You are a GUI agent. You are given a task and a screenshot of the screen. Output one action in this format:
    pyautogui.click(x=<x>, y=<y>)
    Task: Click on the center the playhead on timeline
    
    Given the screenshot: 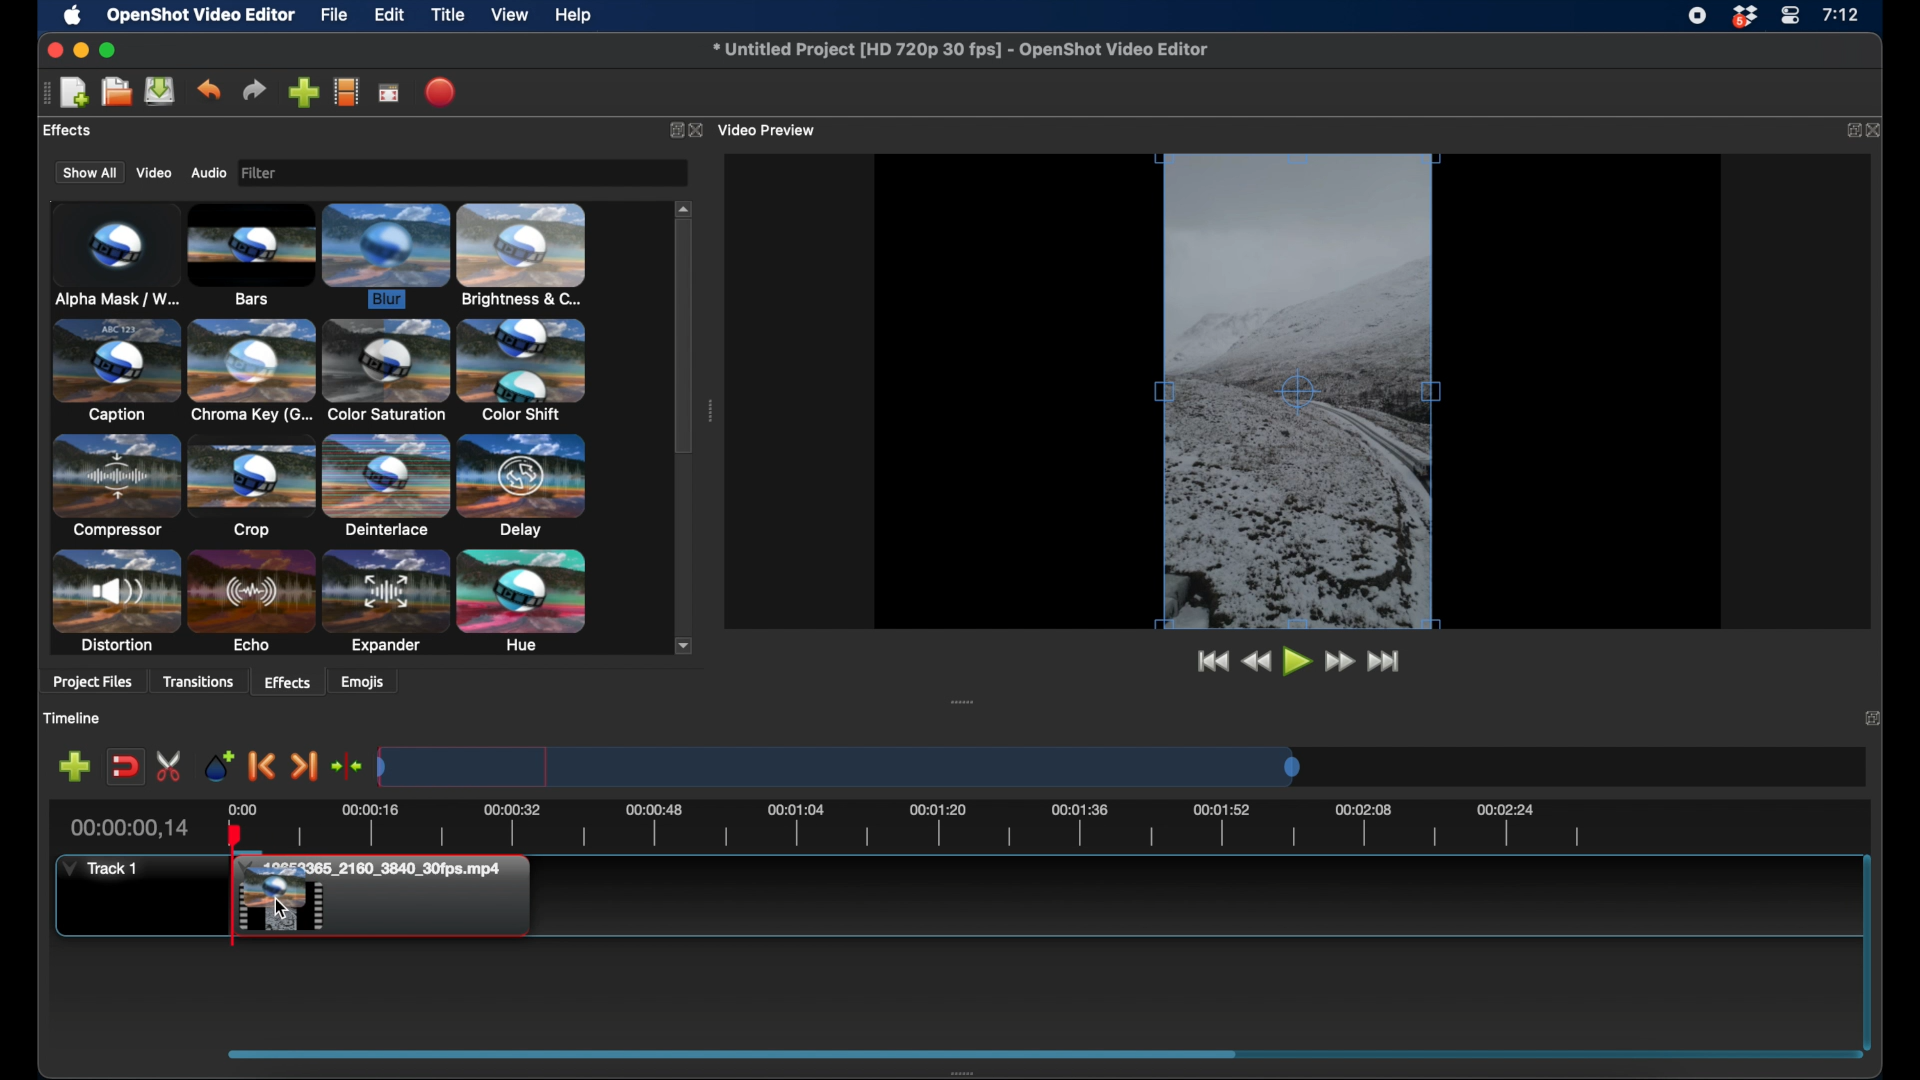 What is the action you would take?
    pyautogui.click(x=348, y=765)
    